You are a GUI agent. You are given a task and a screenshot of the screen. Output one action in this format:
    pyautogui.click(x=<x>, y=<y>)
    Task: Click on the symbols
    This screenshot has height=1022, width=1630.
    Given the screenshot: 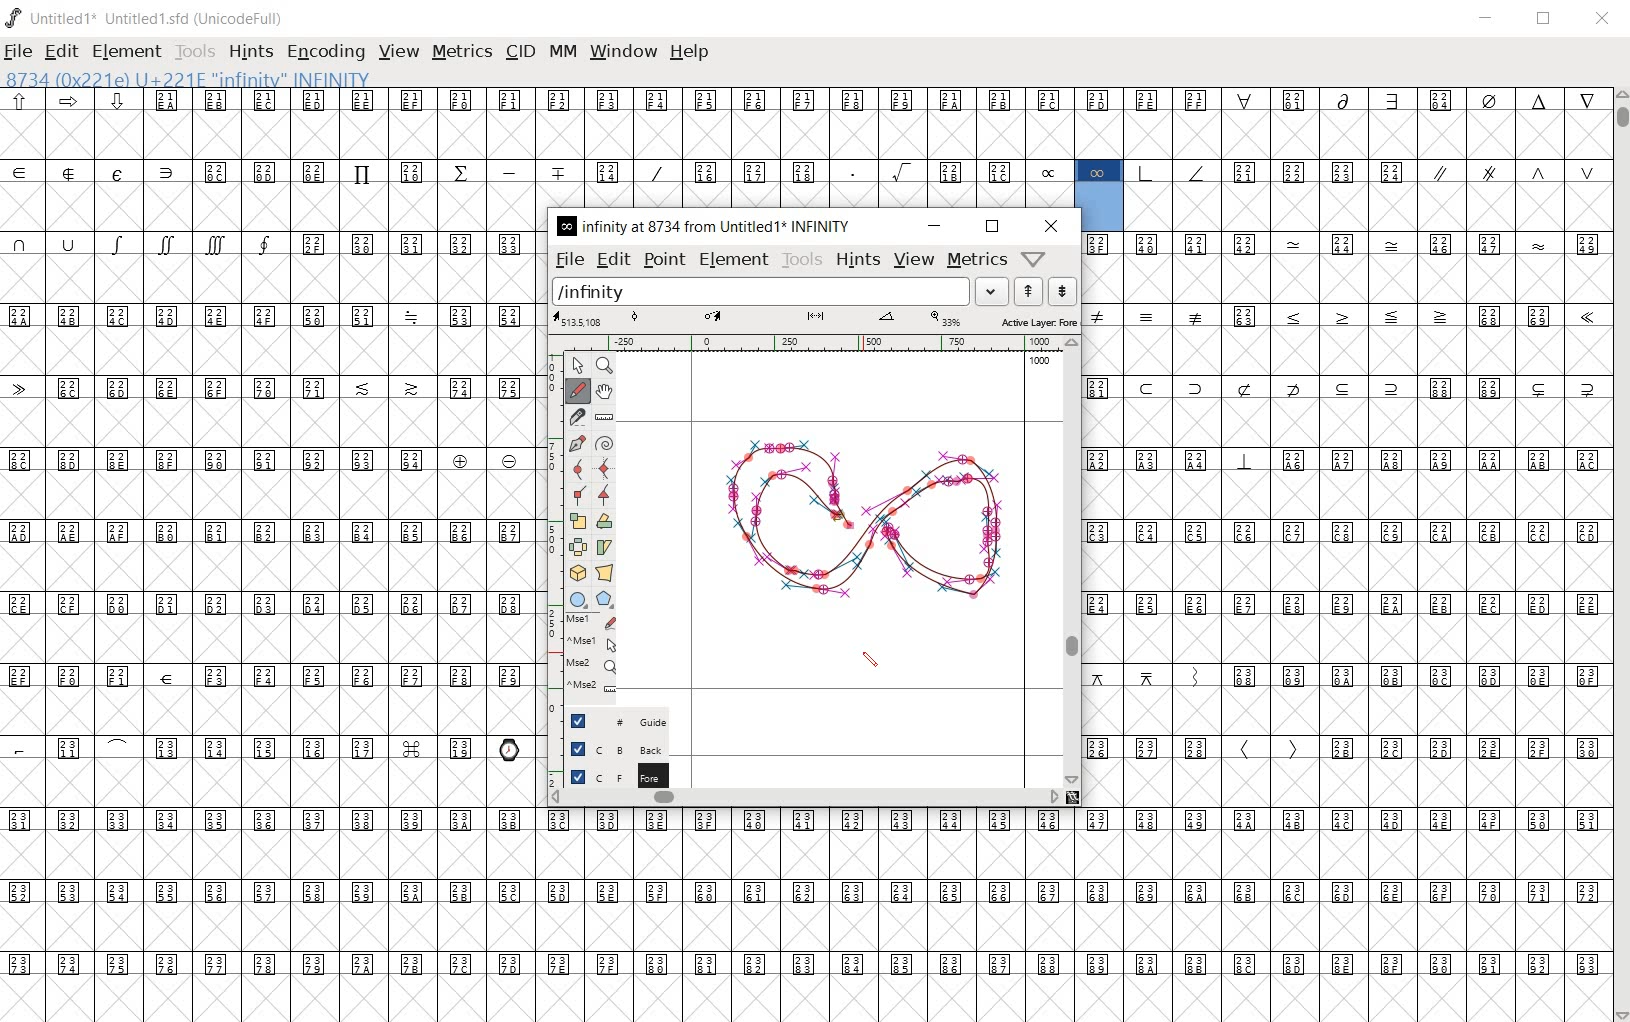 What is the action you would take?
    pyautogui.click(x=1045, y=171)
    